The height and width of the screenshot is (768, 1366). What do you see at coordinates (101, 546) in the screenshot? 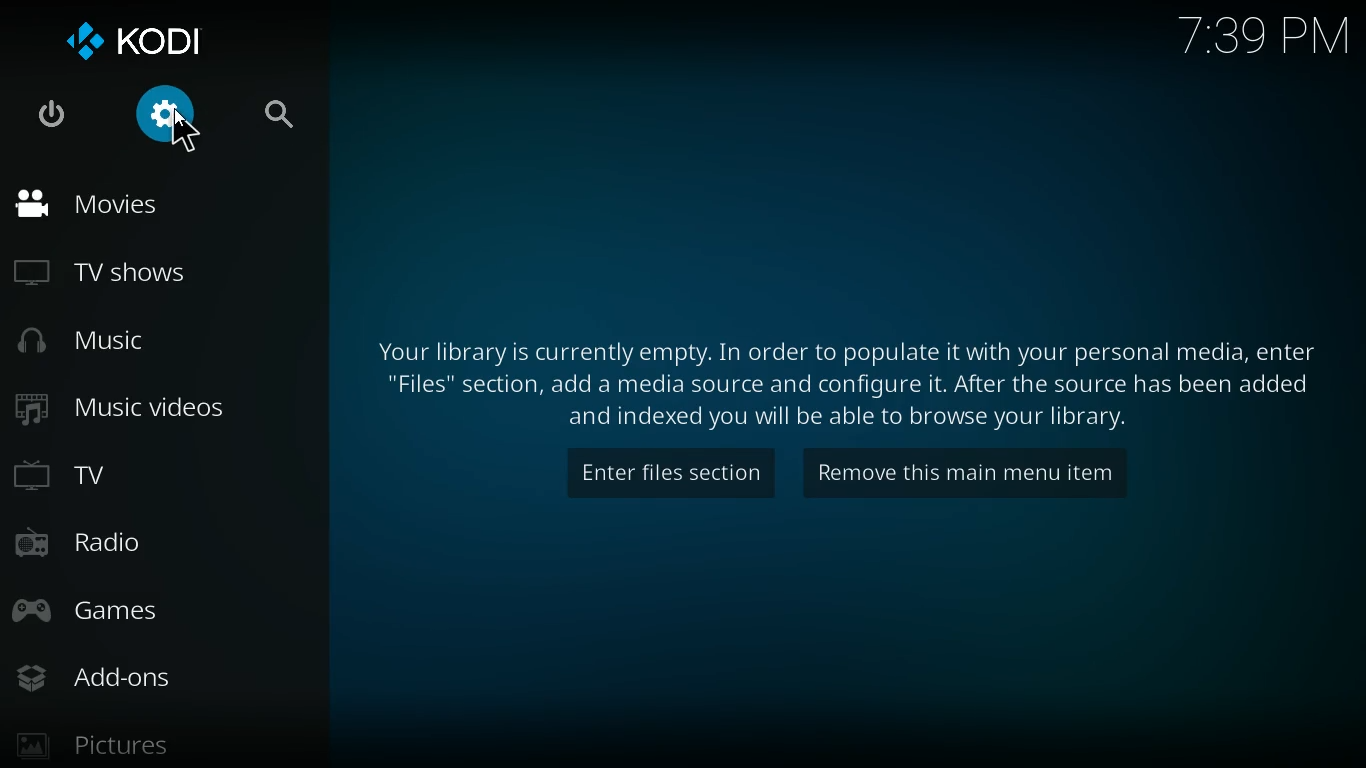
I see `radio` at bounding box center [101, 546].